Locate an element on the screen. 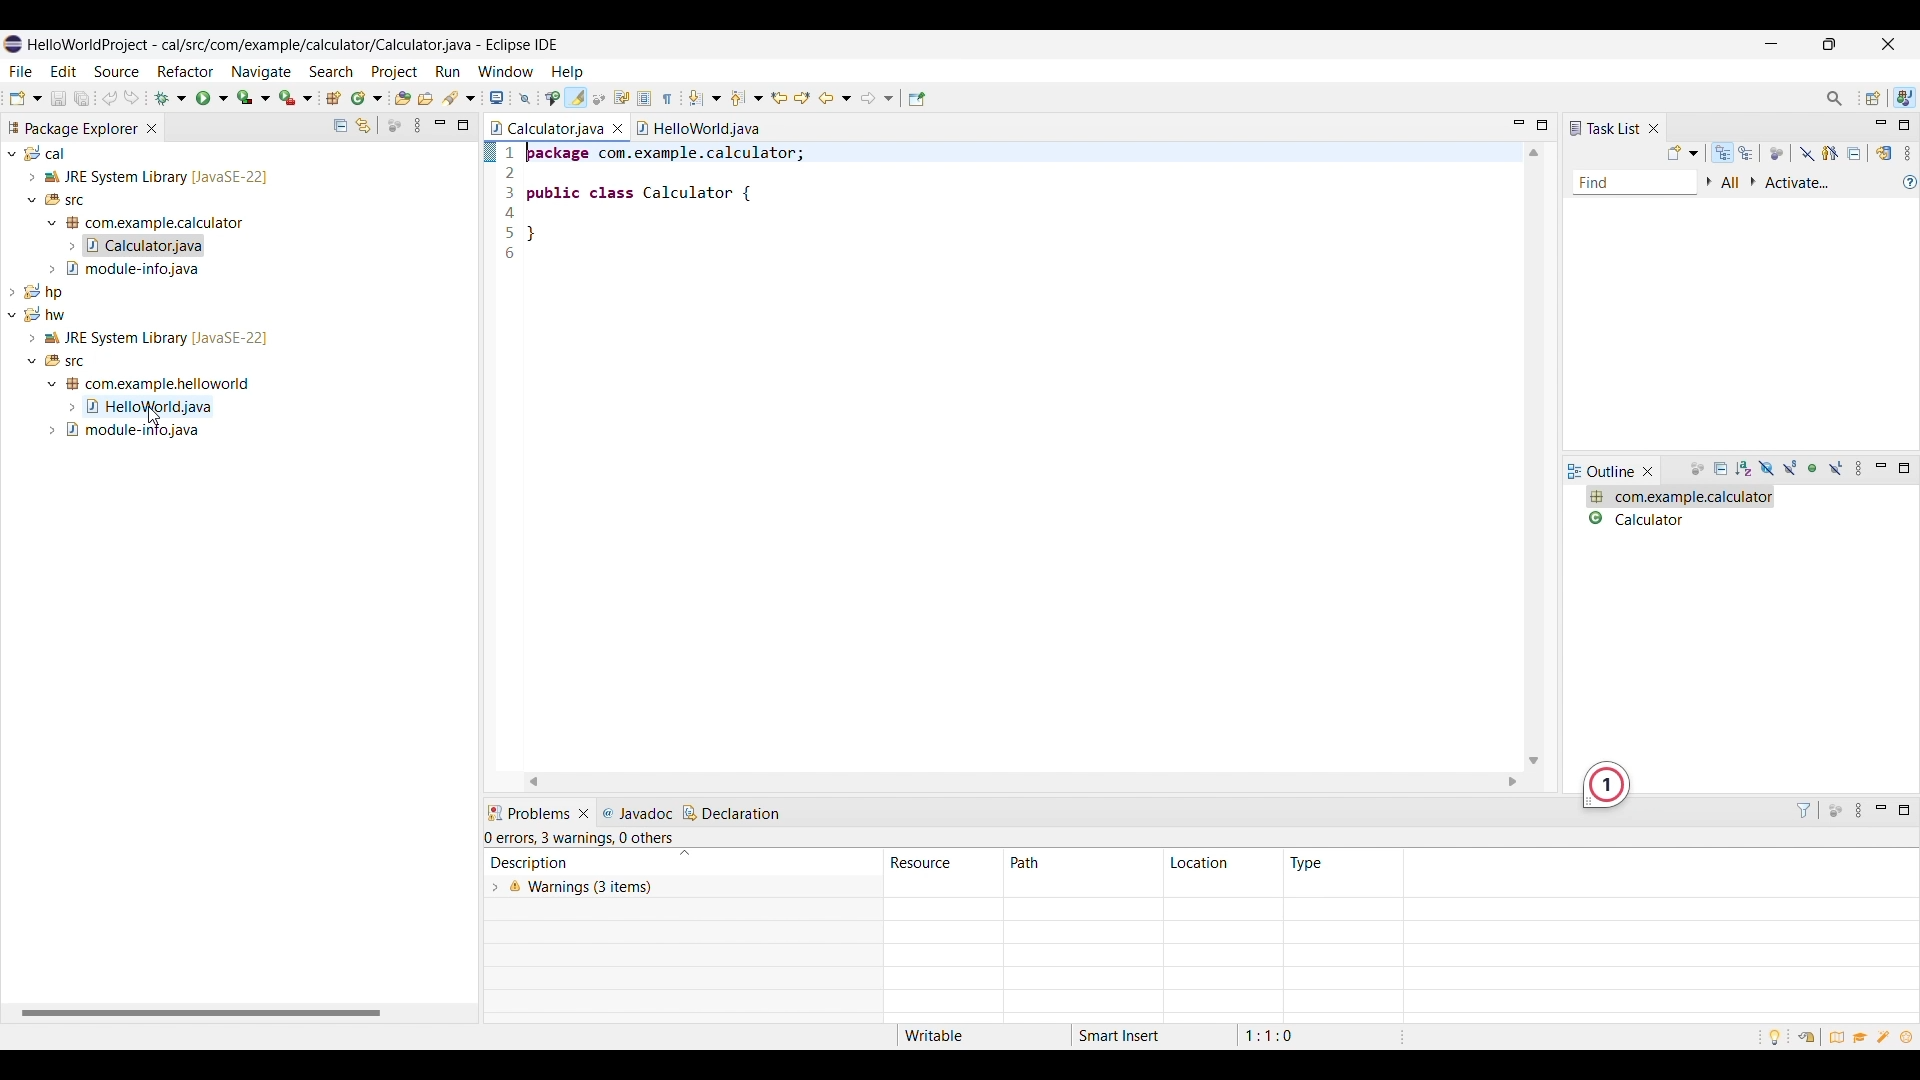 The image size is (1920, 1080). New Java Package is located at coordinates (334, 97).